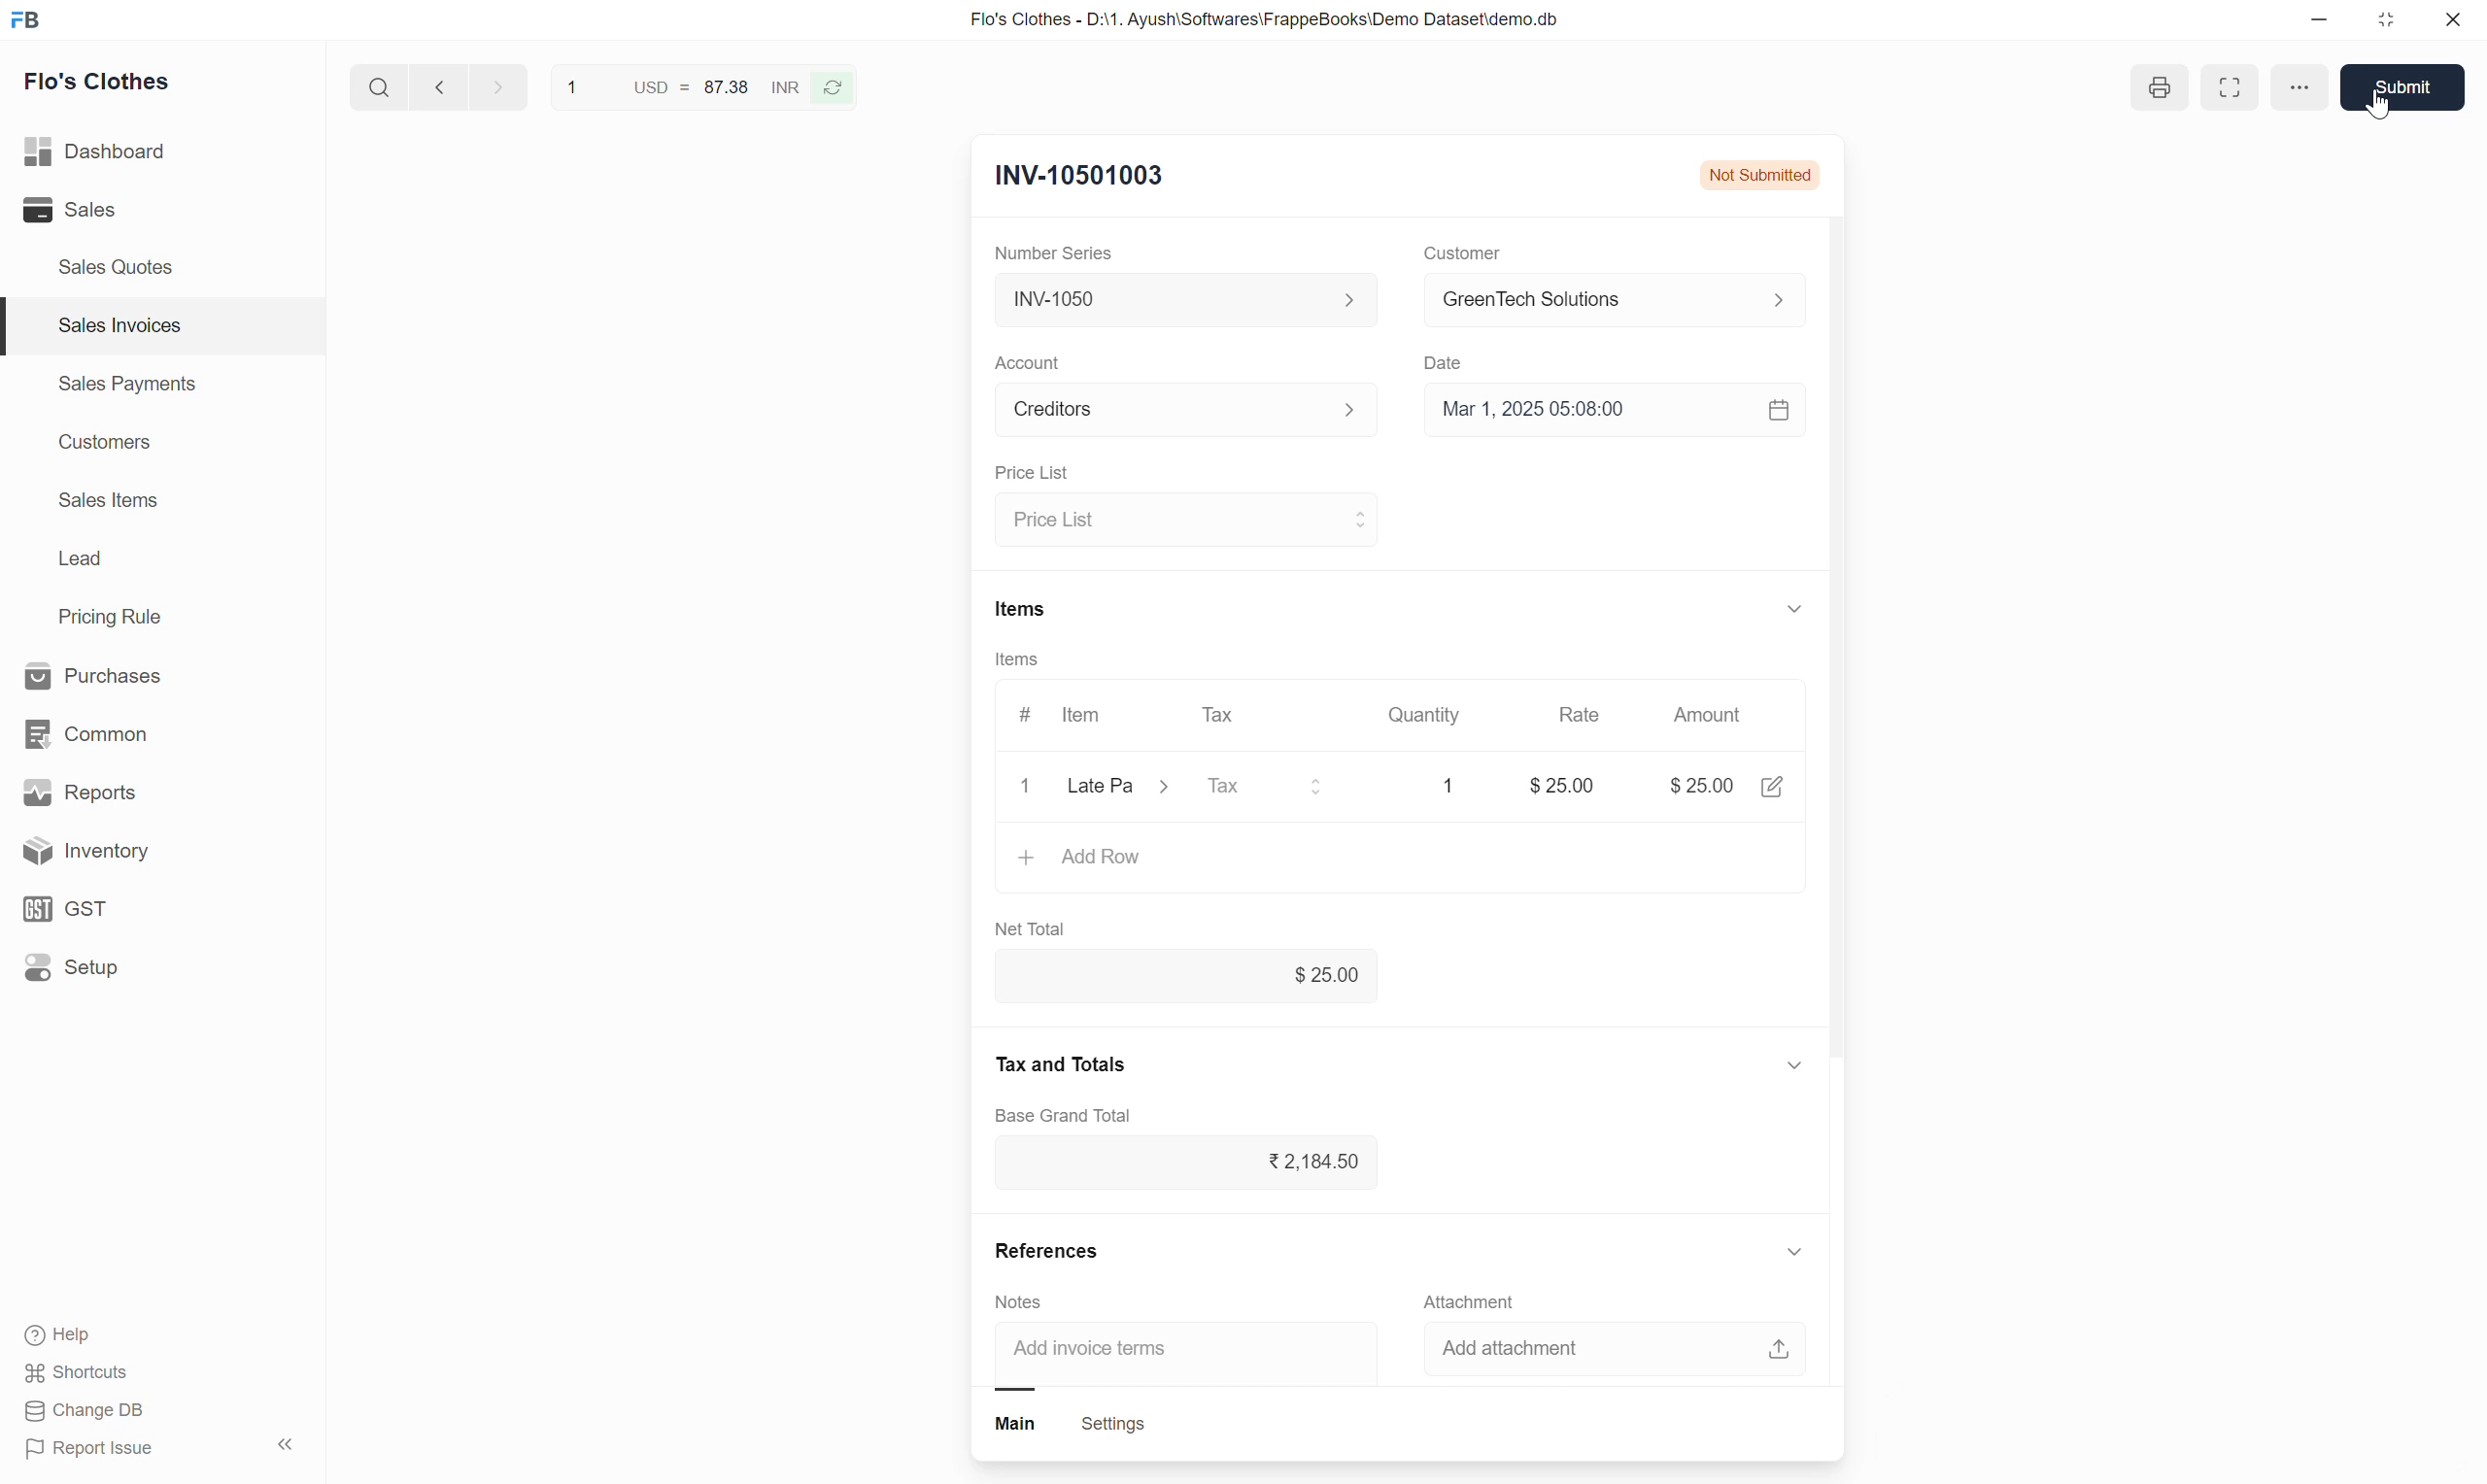 This screenshot has width=2487, height=1484. I want to click on Change DB, so click(88, 1414).